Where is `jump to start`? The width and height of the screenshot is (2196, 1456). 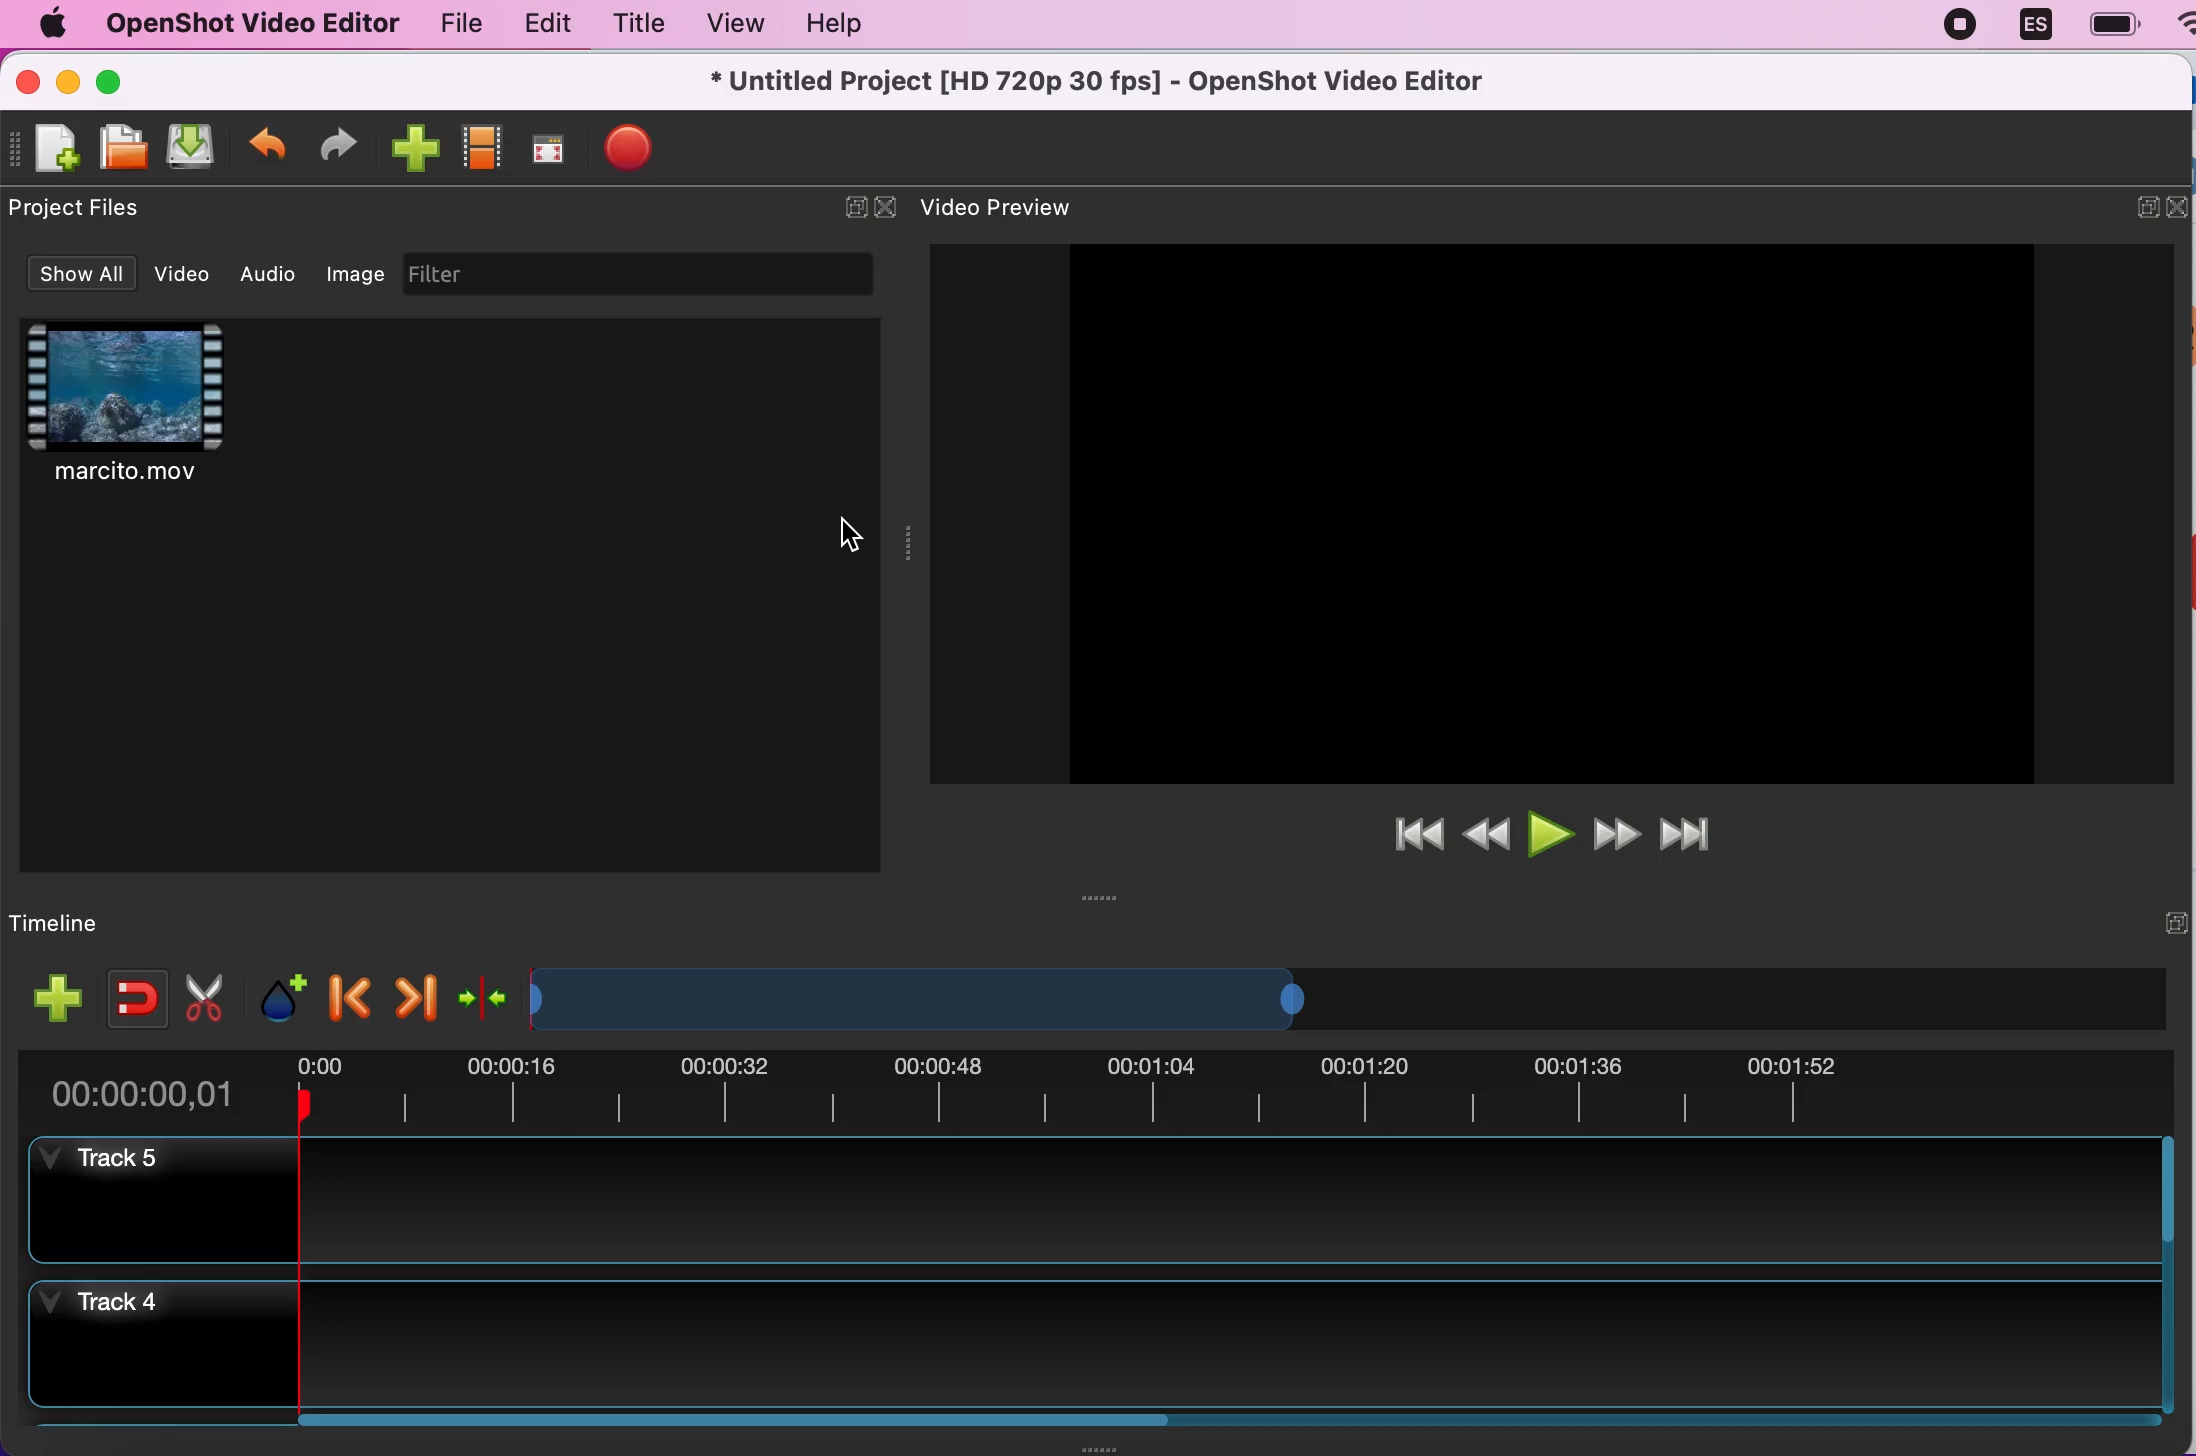 jump to start is located at coordinates (1408, 831).